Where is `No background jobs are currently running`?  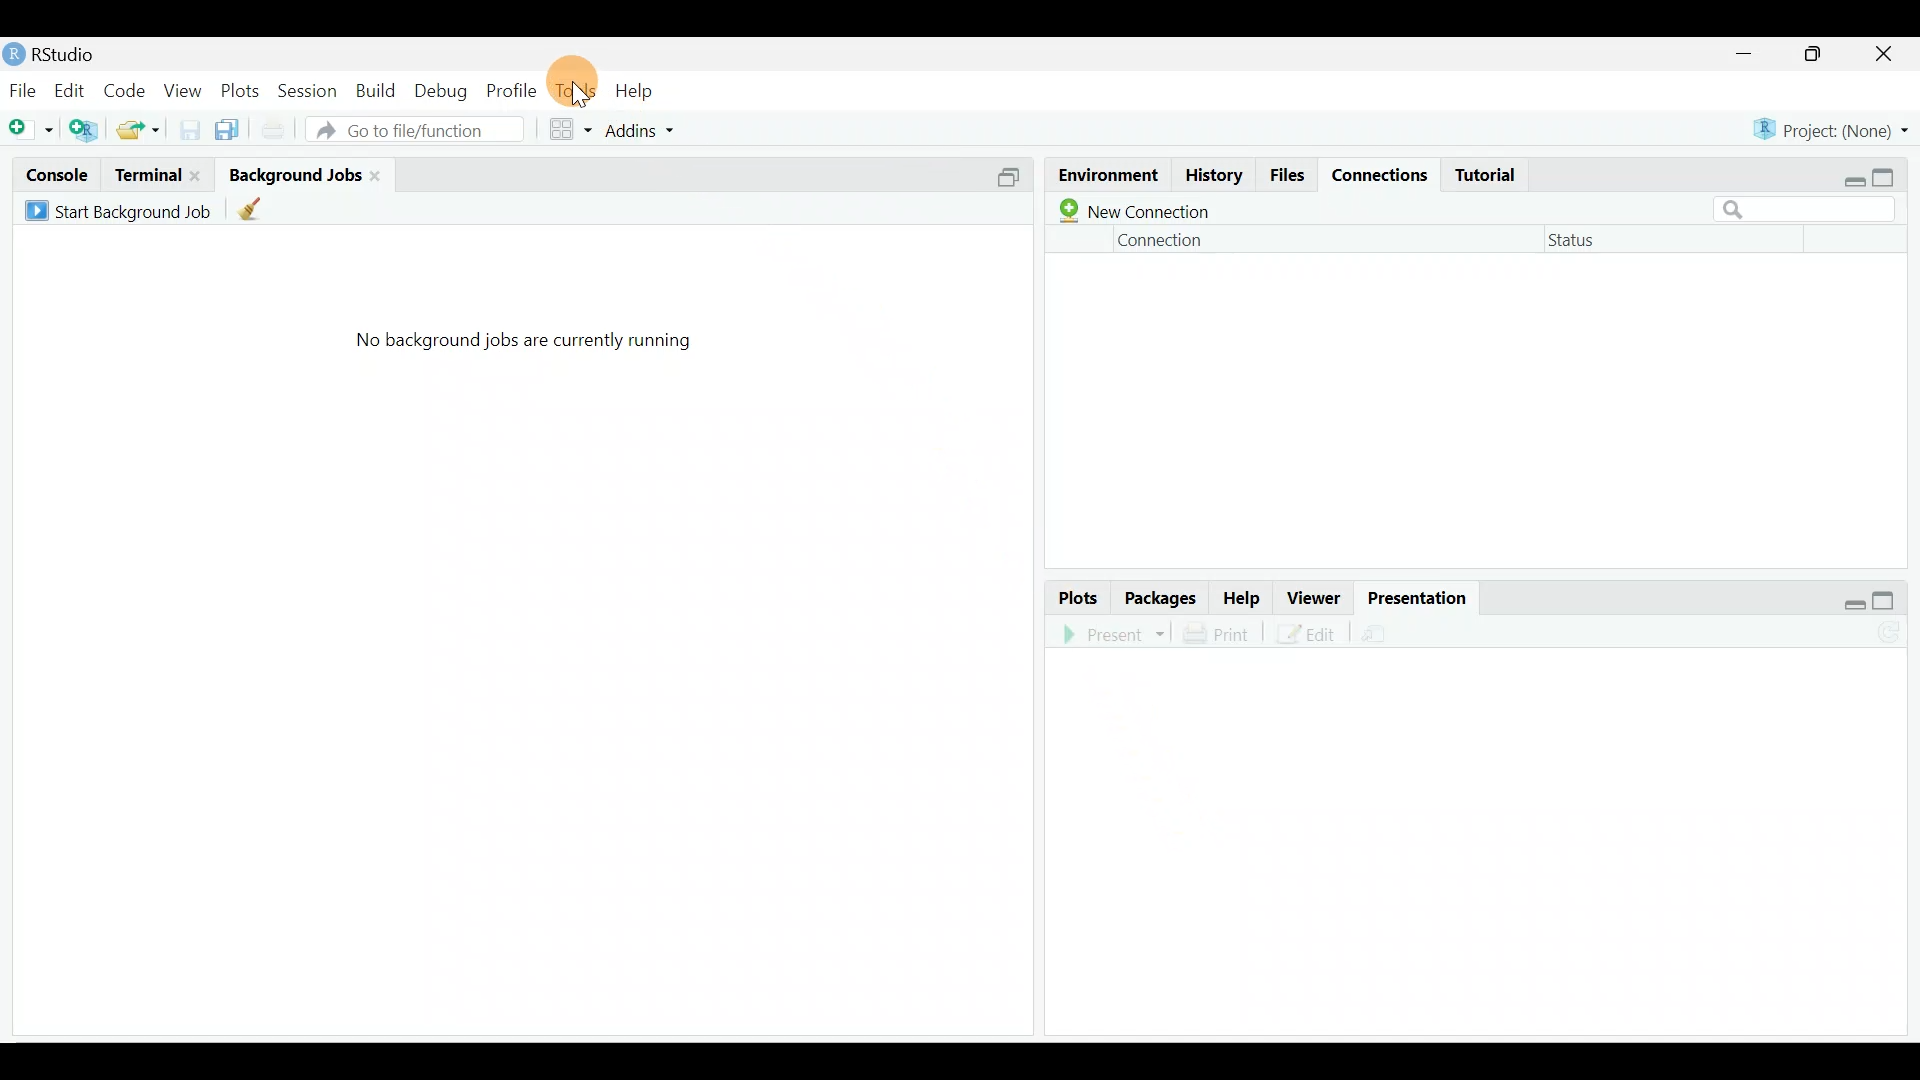 No background jobs are currently running is located at coordinates (518, 344).